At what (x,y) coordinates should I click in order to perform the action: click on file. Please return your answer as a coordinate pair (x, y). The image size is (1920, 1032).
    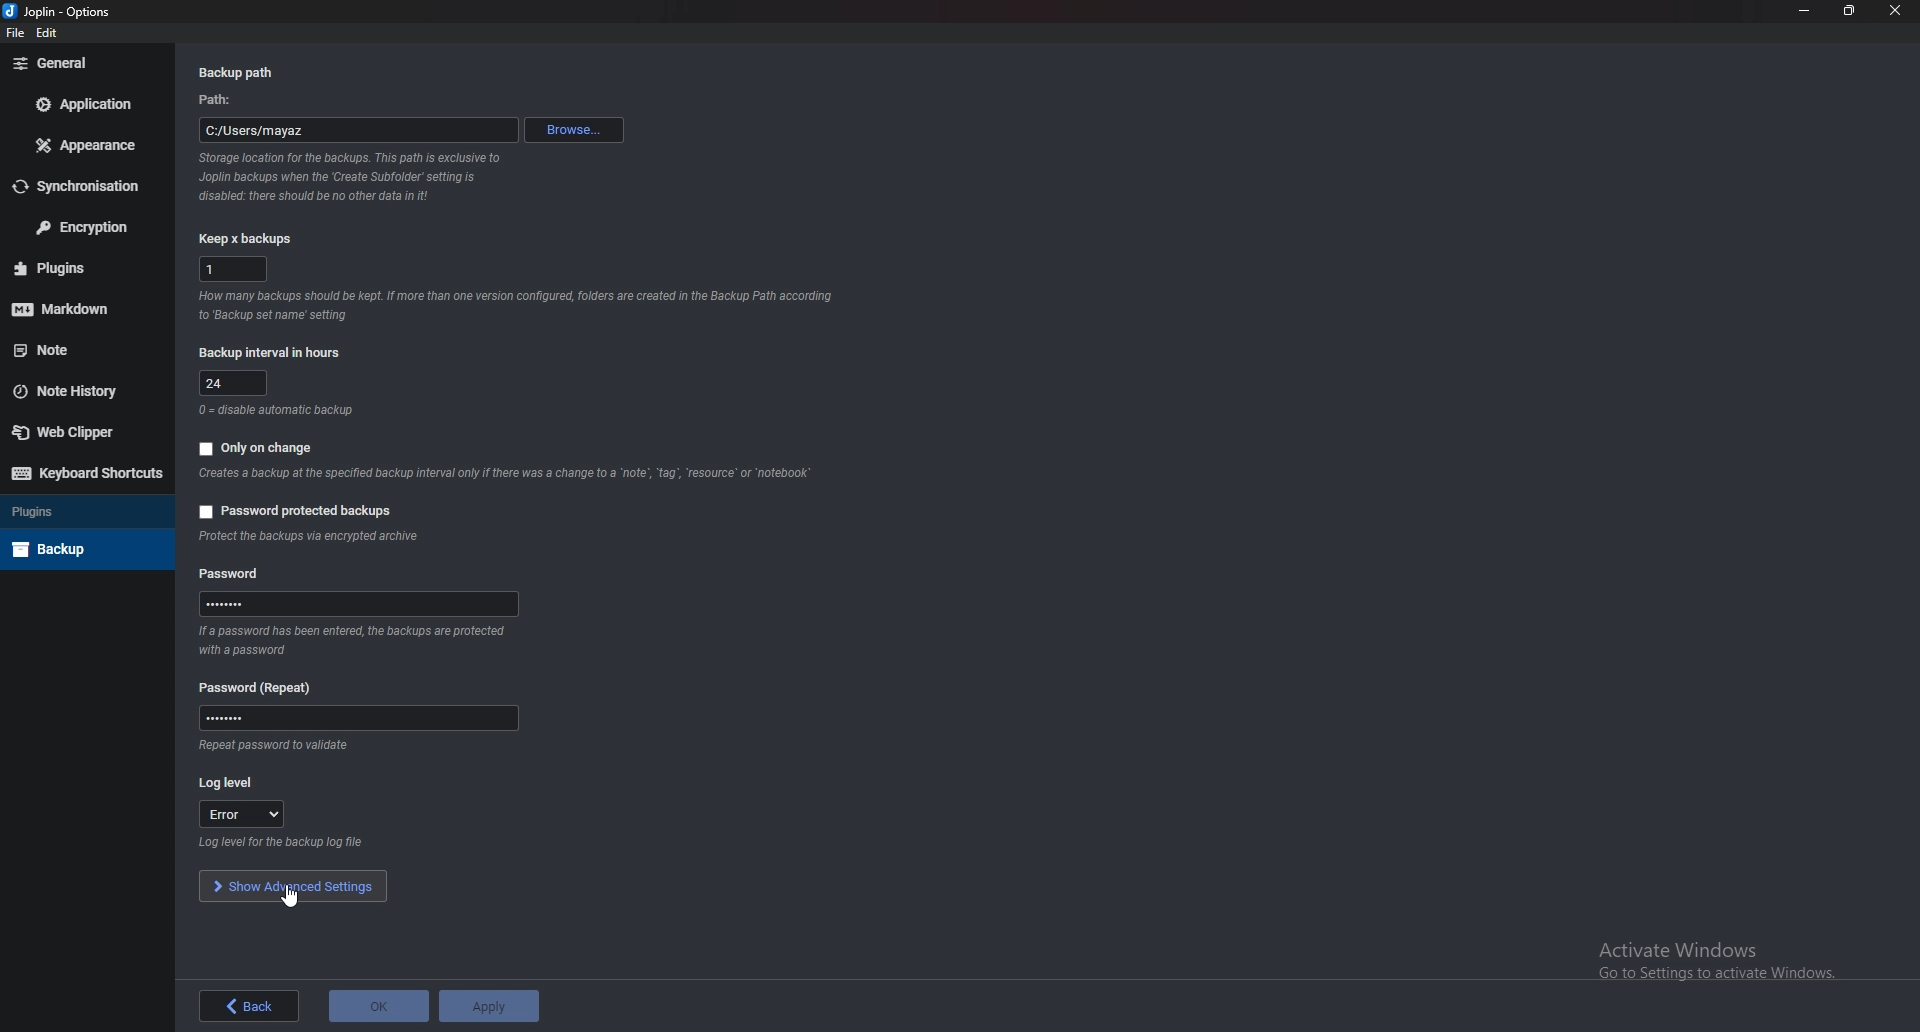
    Looking at the image, I should click on (15, 33).